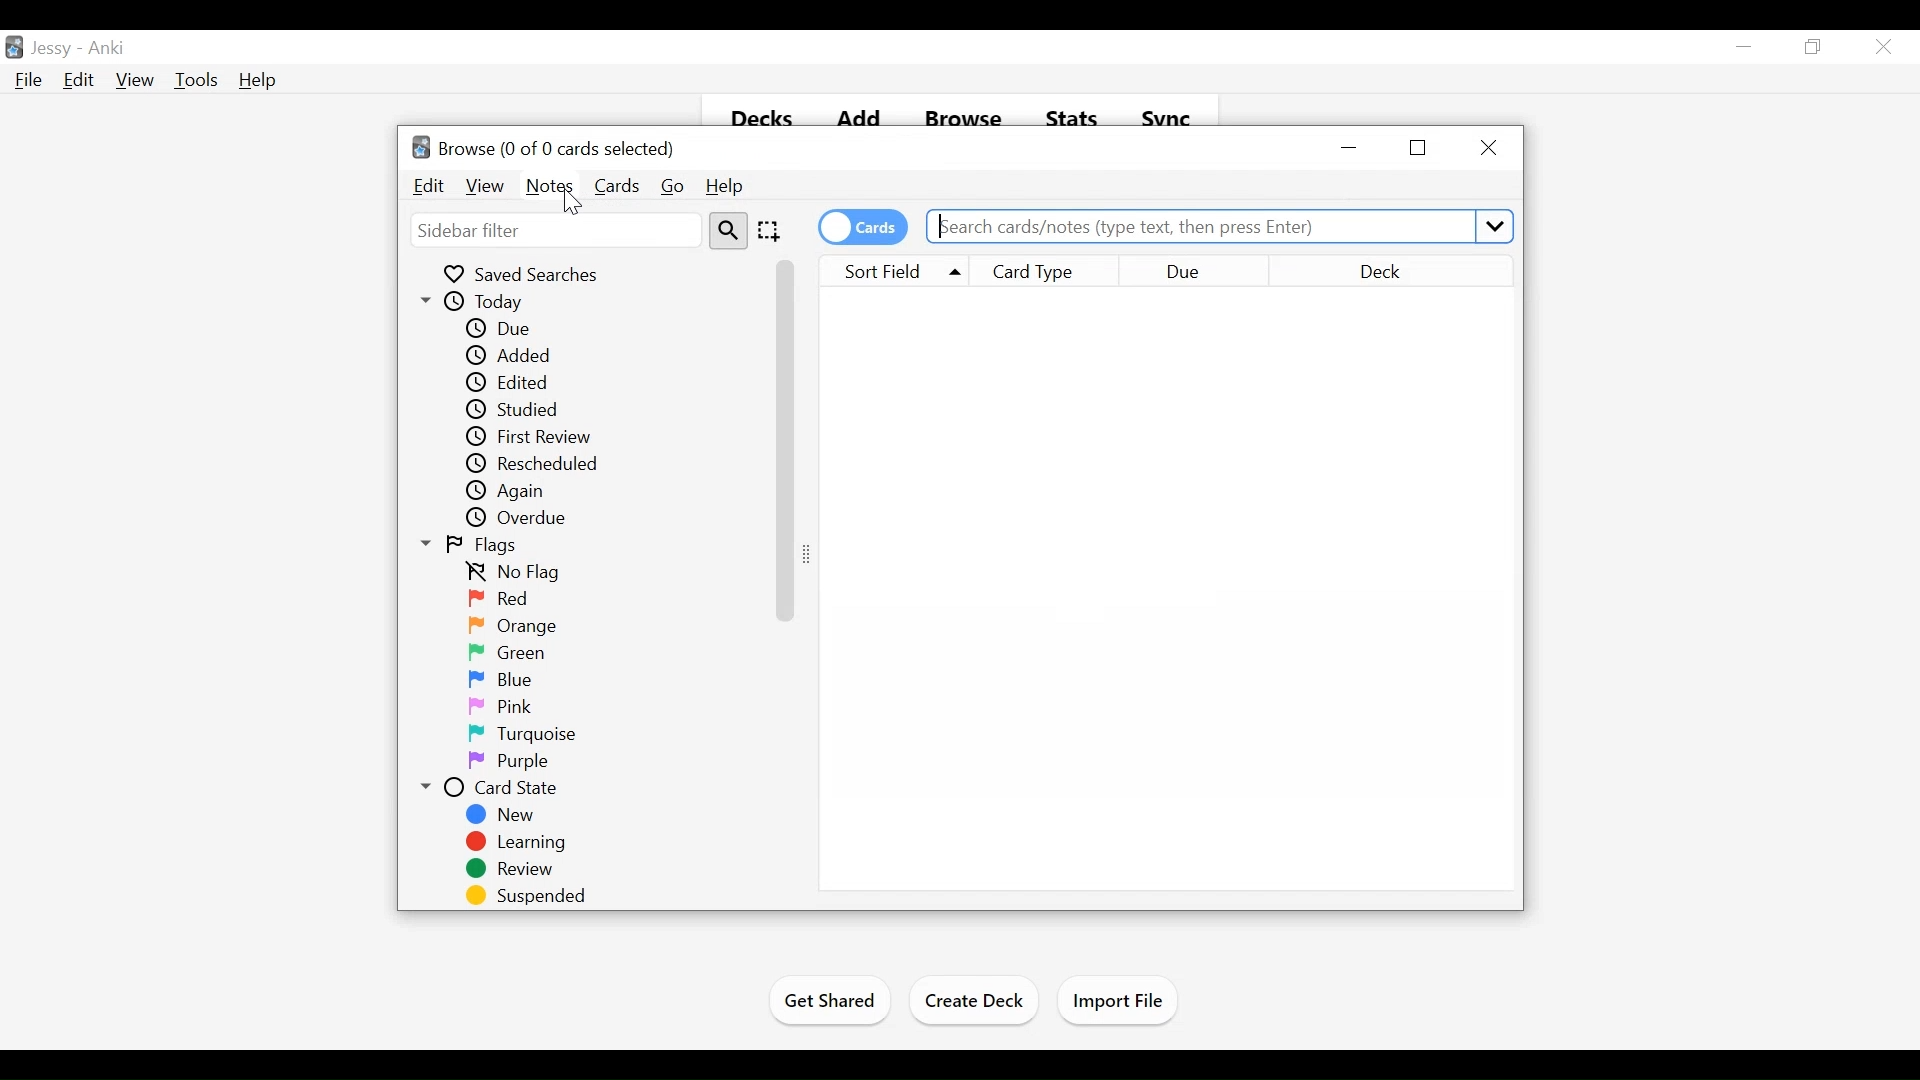  What do you see at coordinates (496, 329) in the screenshot?
I see `Due` at bounding box center [496, 329].